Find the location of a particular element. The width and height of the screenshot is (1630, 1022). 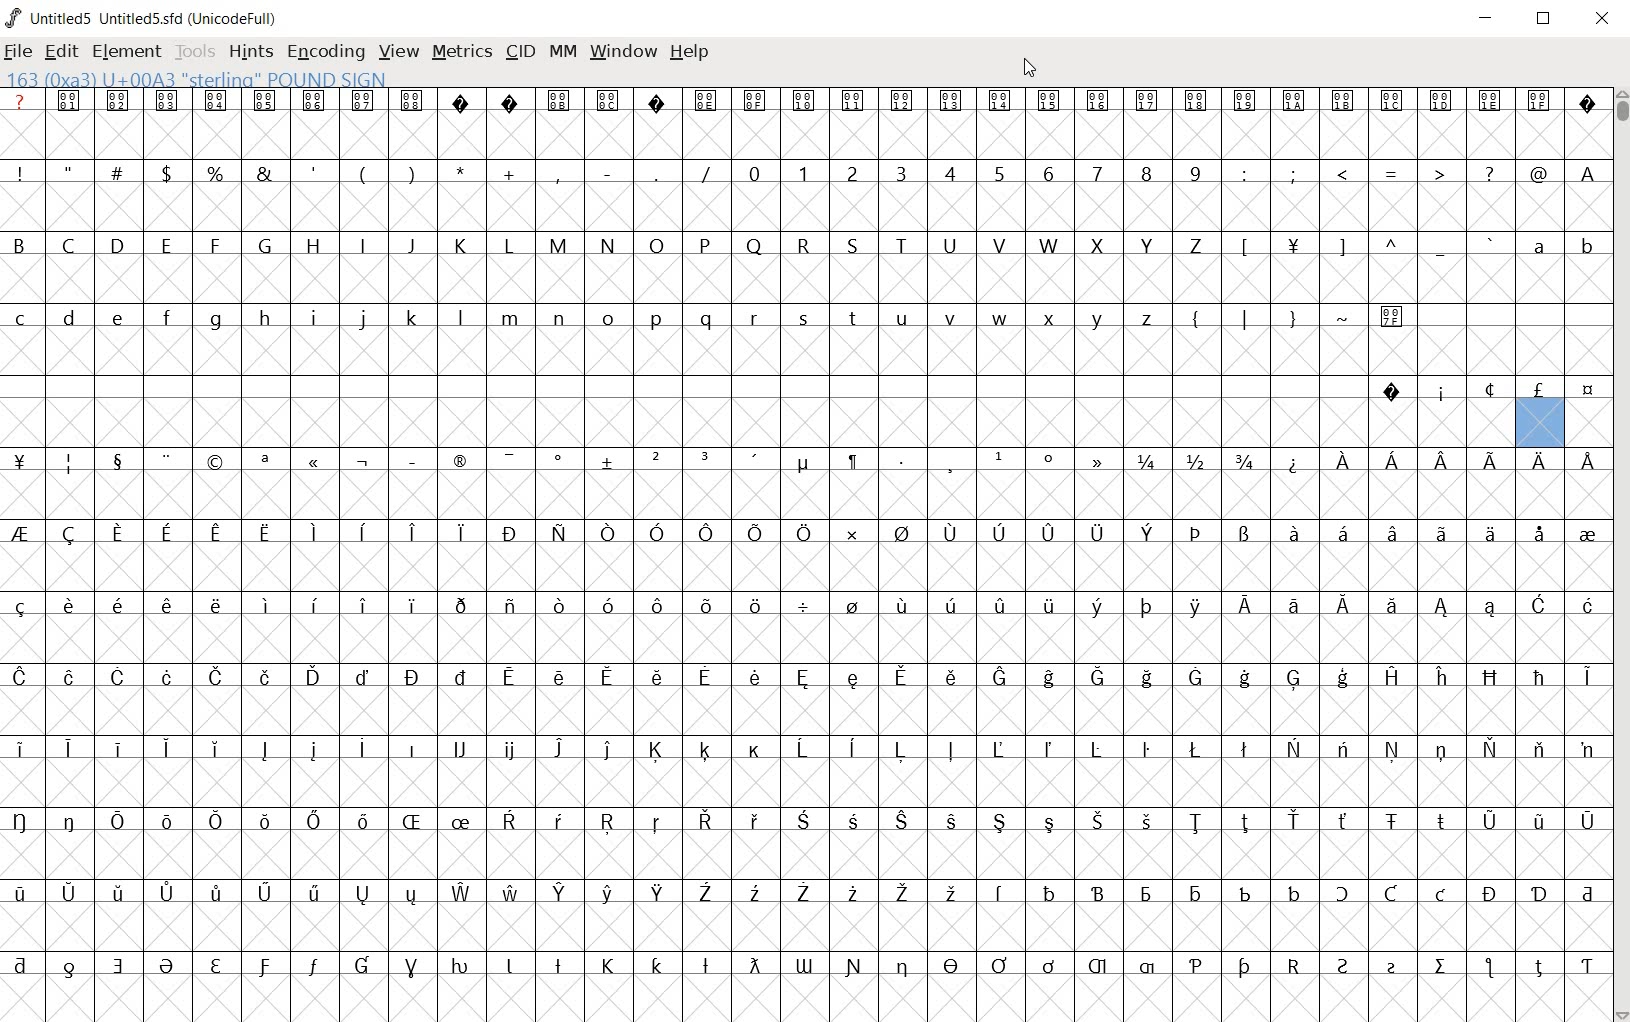

CID is located at coordinates (520, 53).